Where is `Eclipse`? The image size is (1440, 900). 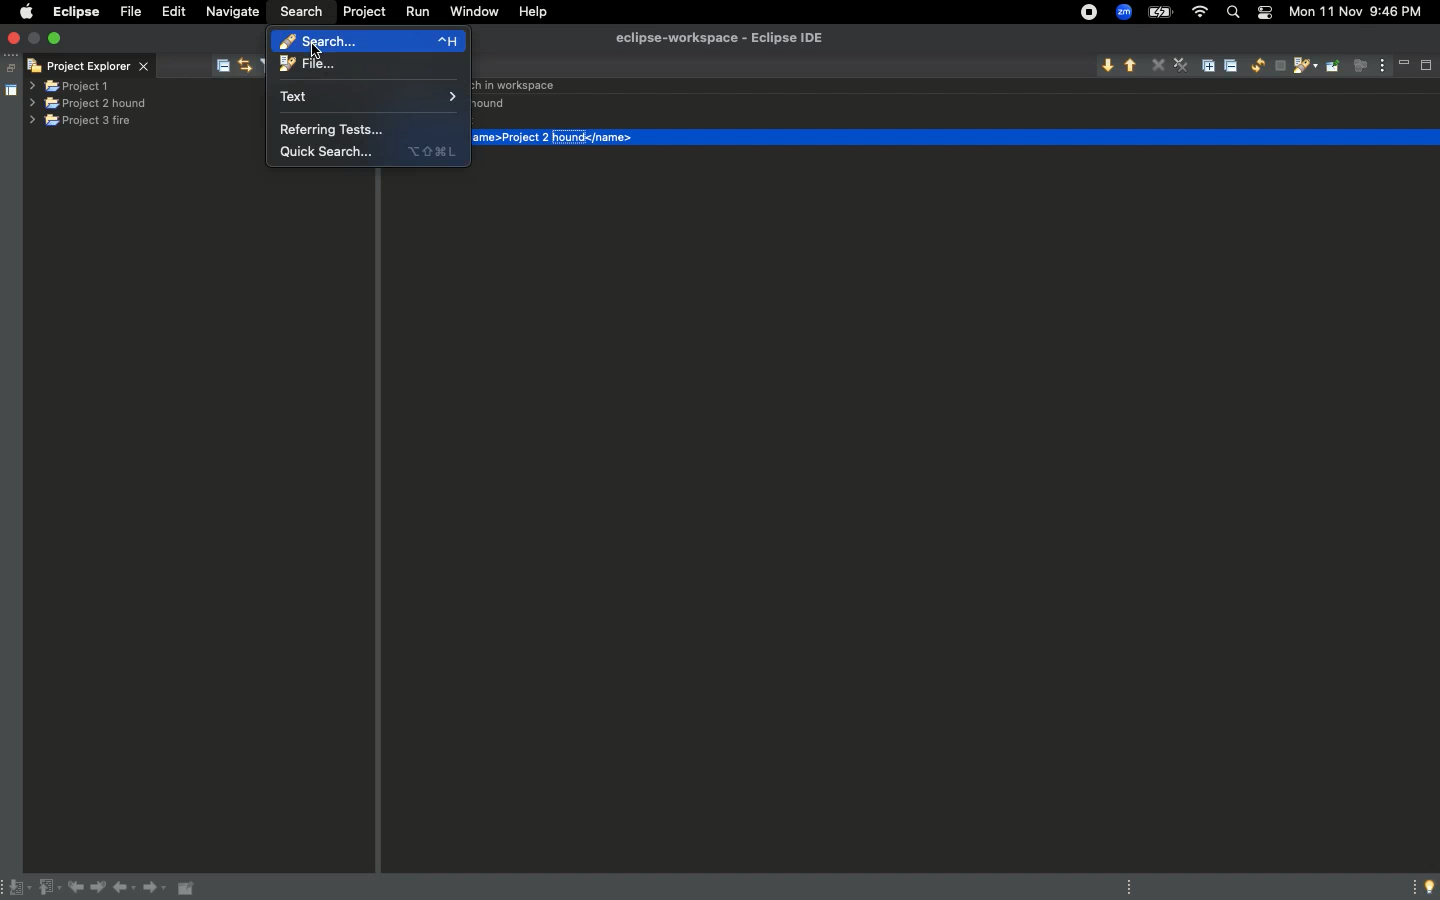
Eclipse is located at coordinates (75, 11).